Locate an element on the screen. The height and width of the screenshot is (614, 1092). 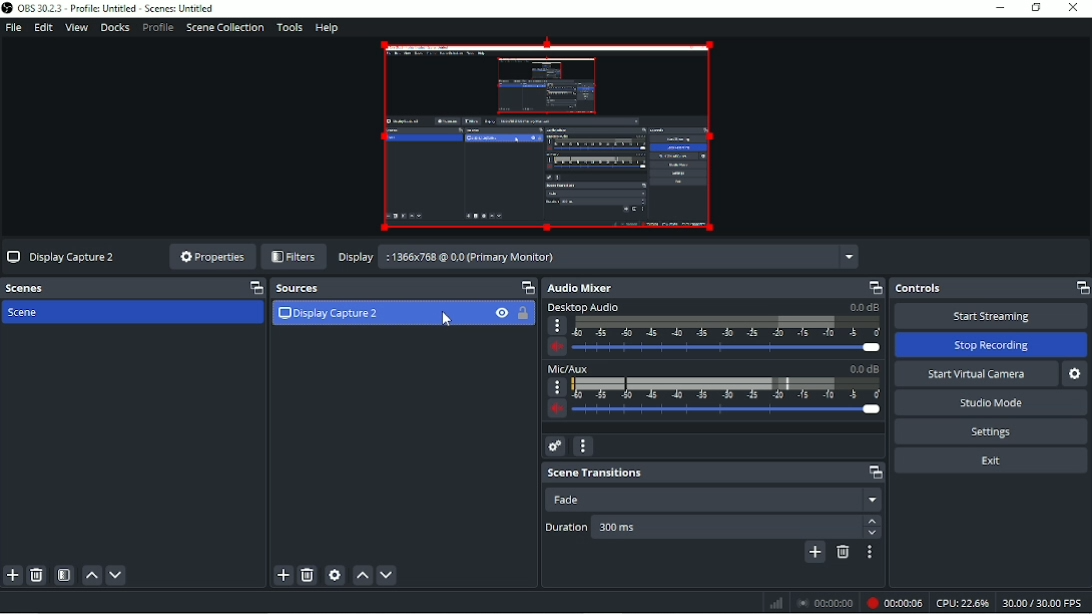
Add scen is located at coordinates (12, 576).